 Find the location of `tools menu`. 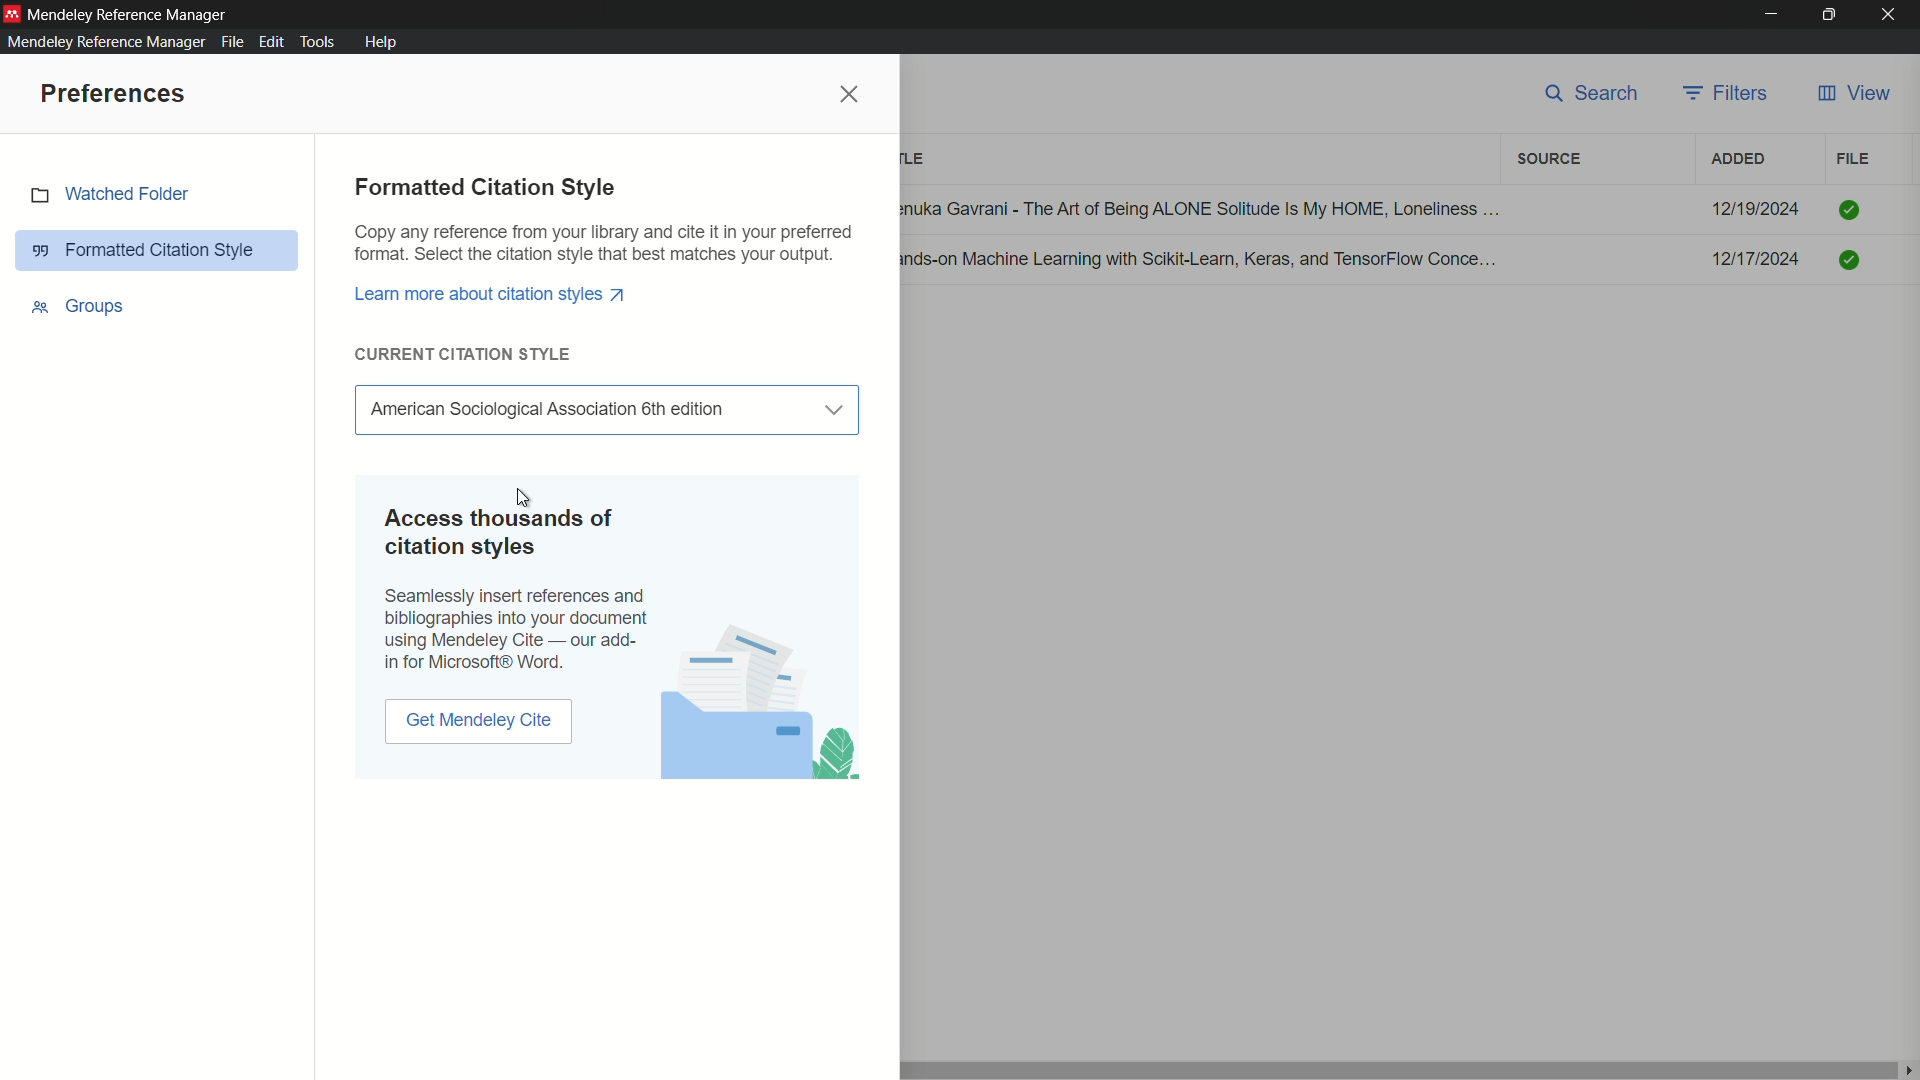

tools menu is located at coordinates (319, 42).